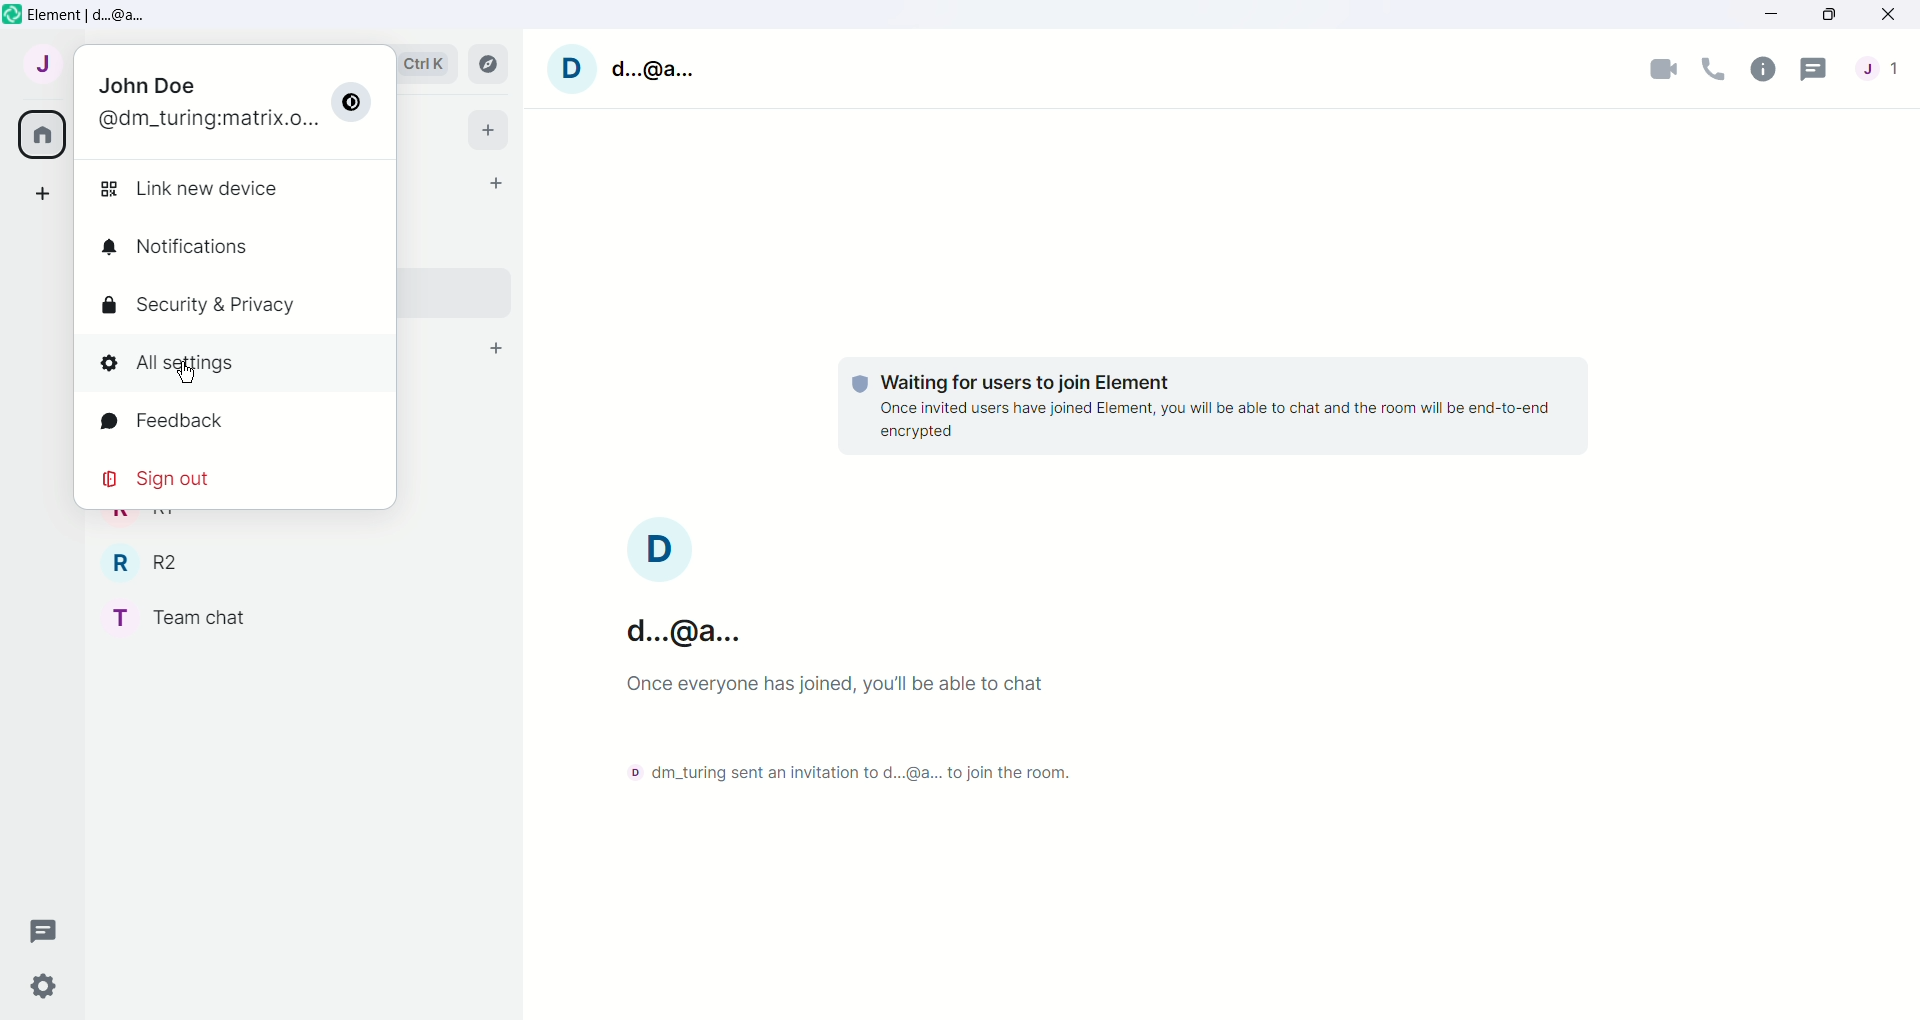 Image resolution: width=1920 pixels, height=1020 pixels. Describe the element at coordinates (1891, 14) in the screenshot. I see `Close` at that location.